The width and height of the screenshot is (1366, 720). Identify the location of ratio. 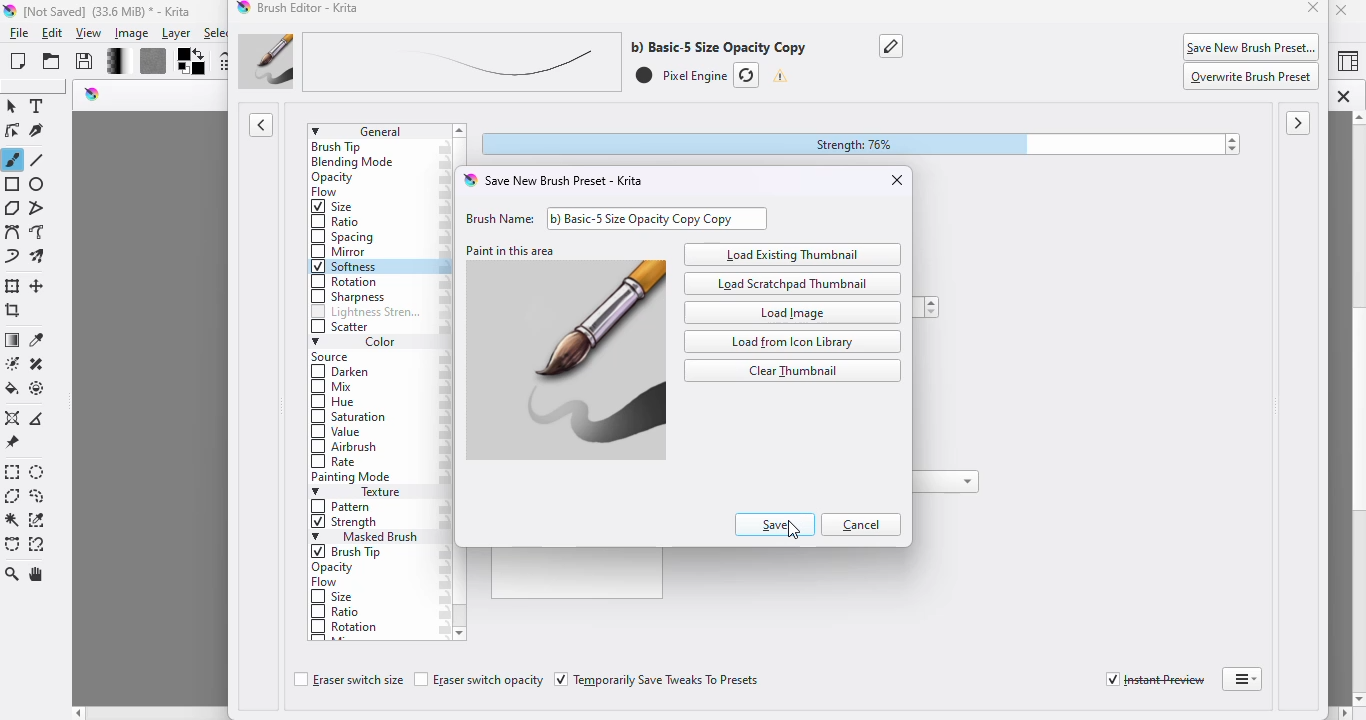
(336, 610).